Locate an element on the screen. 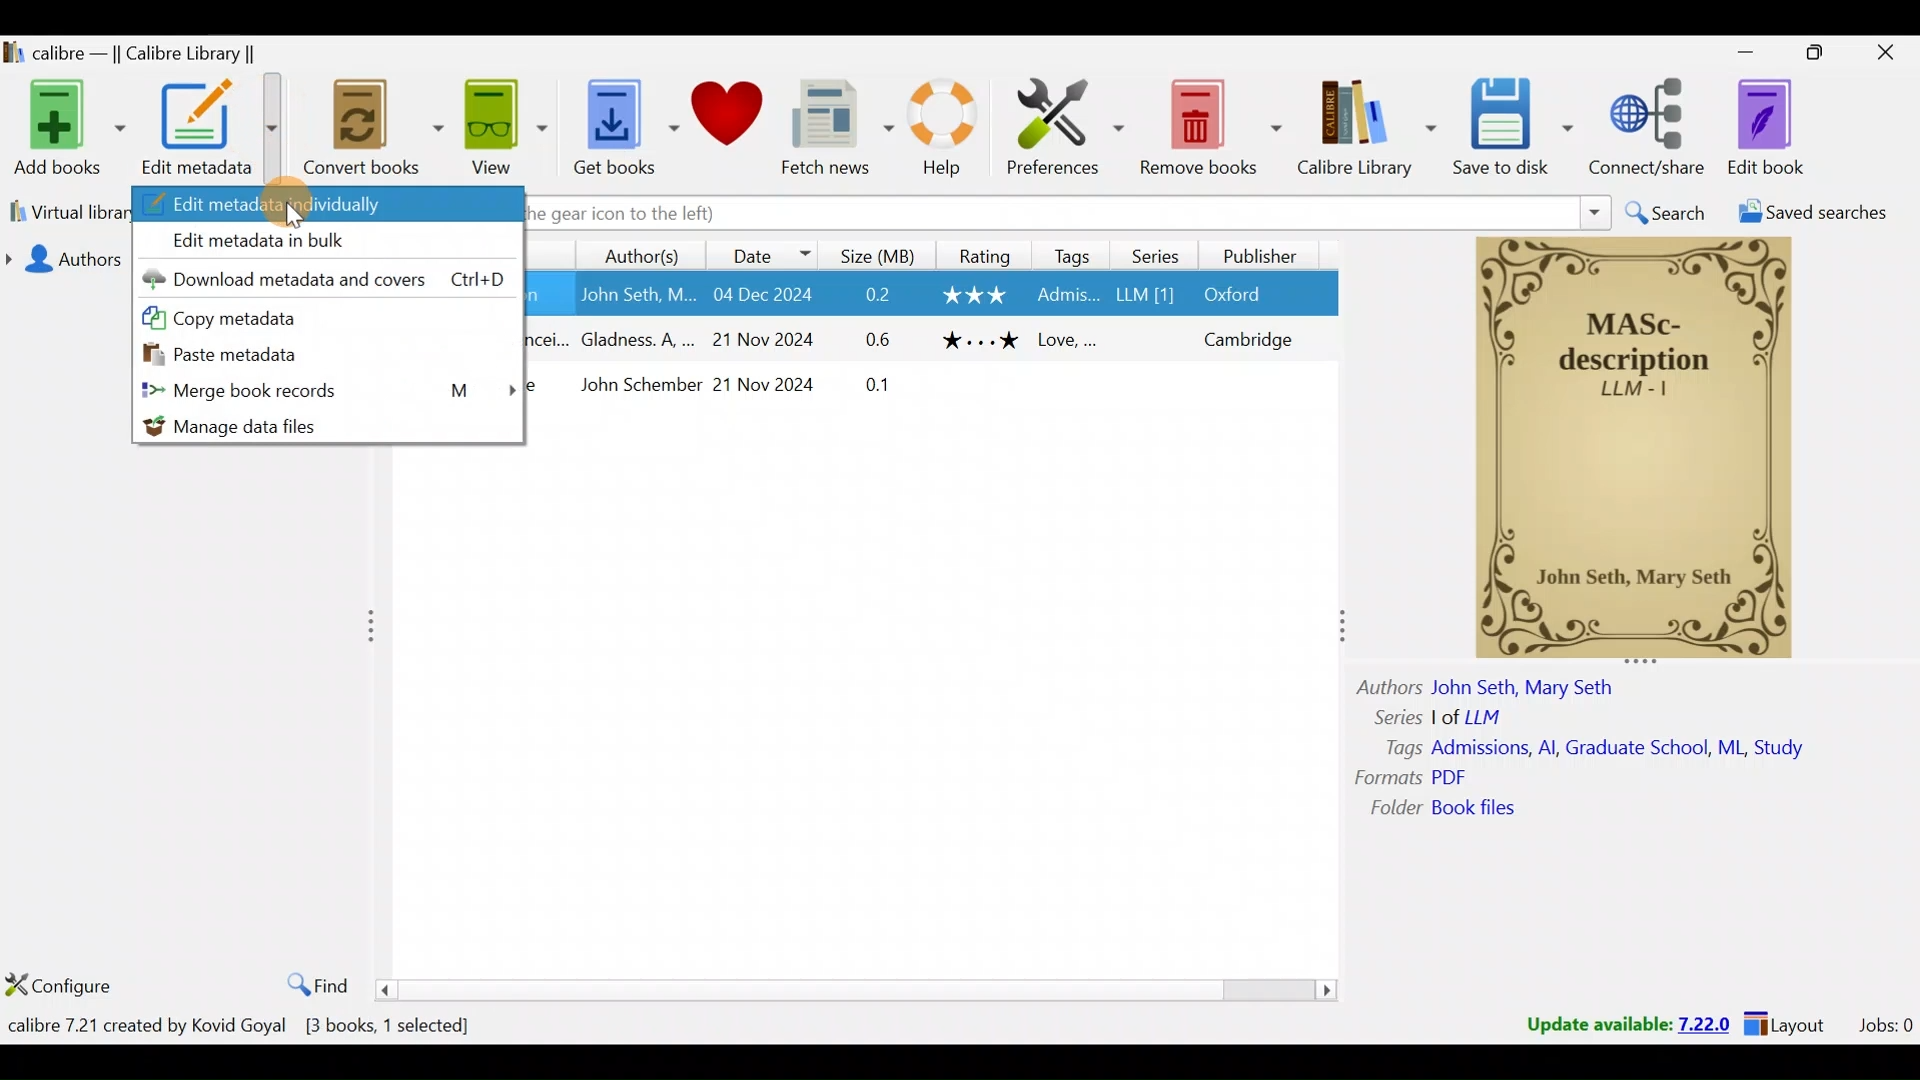   is located at coordinates (1248, 294).